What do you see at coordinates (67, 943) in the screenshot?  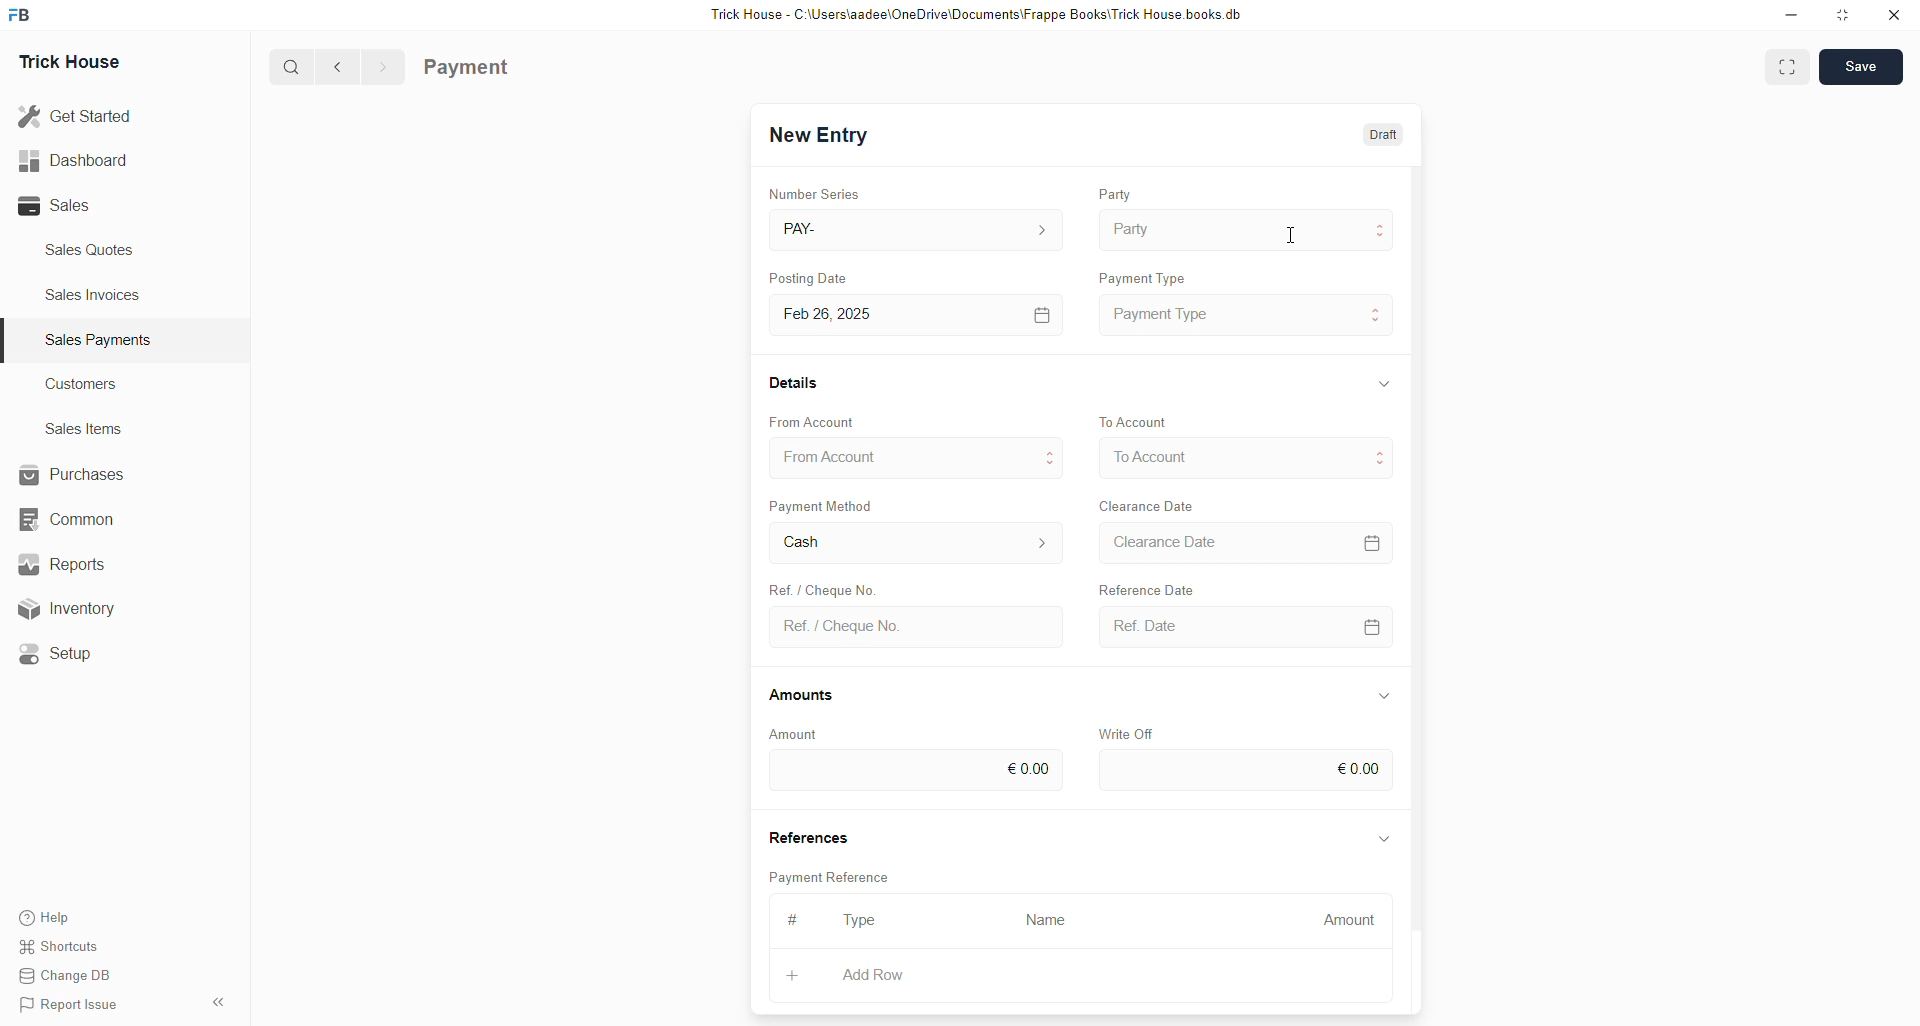 I see `Shortcuts` at bounding box center [67, 943].